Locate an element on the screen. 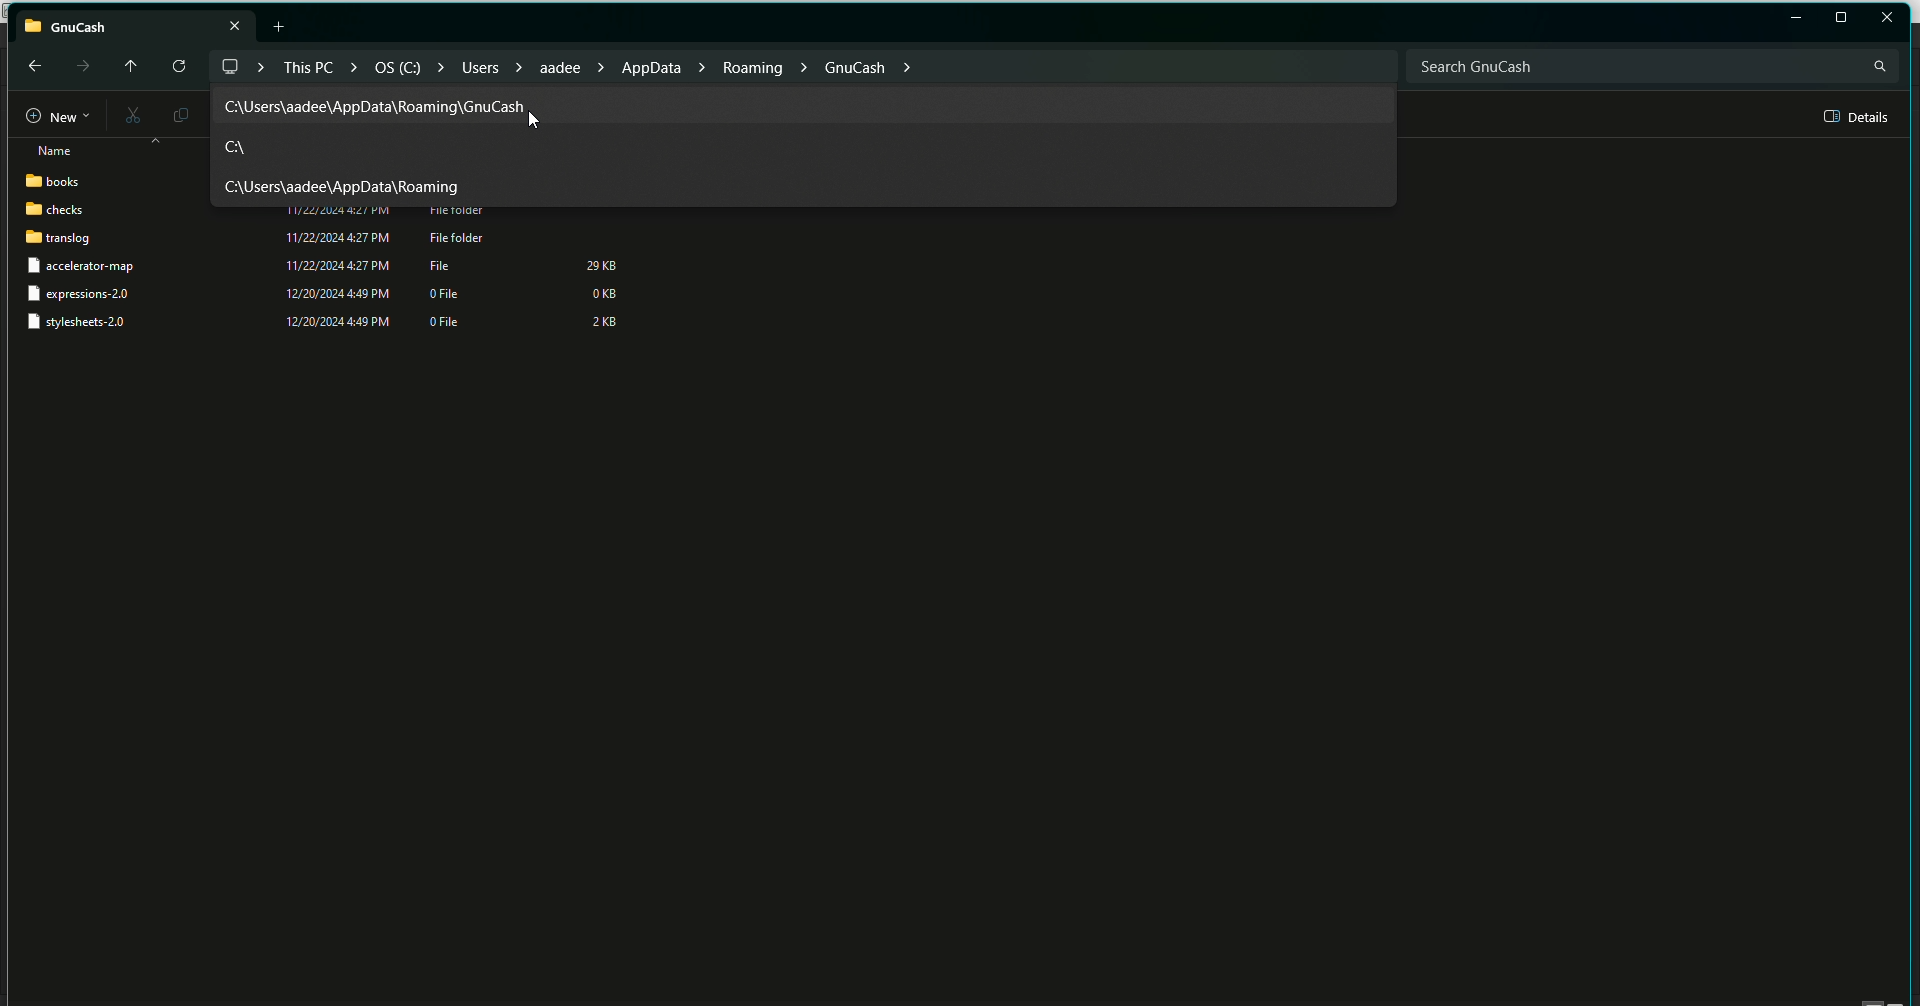  Name is located at coordinates (48, 151).